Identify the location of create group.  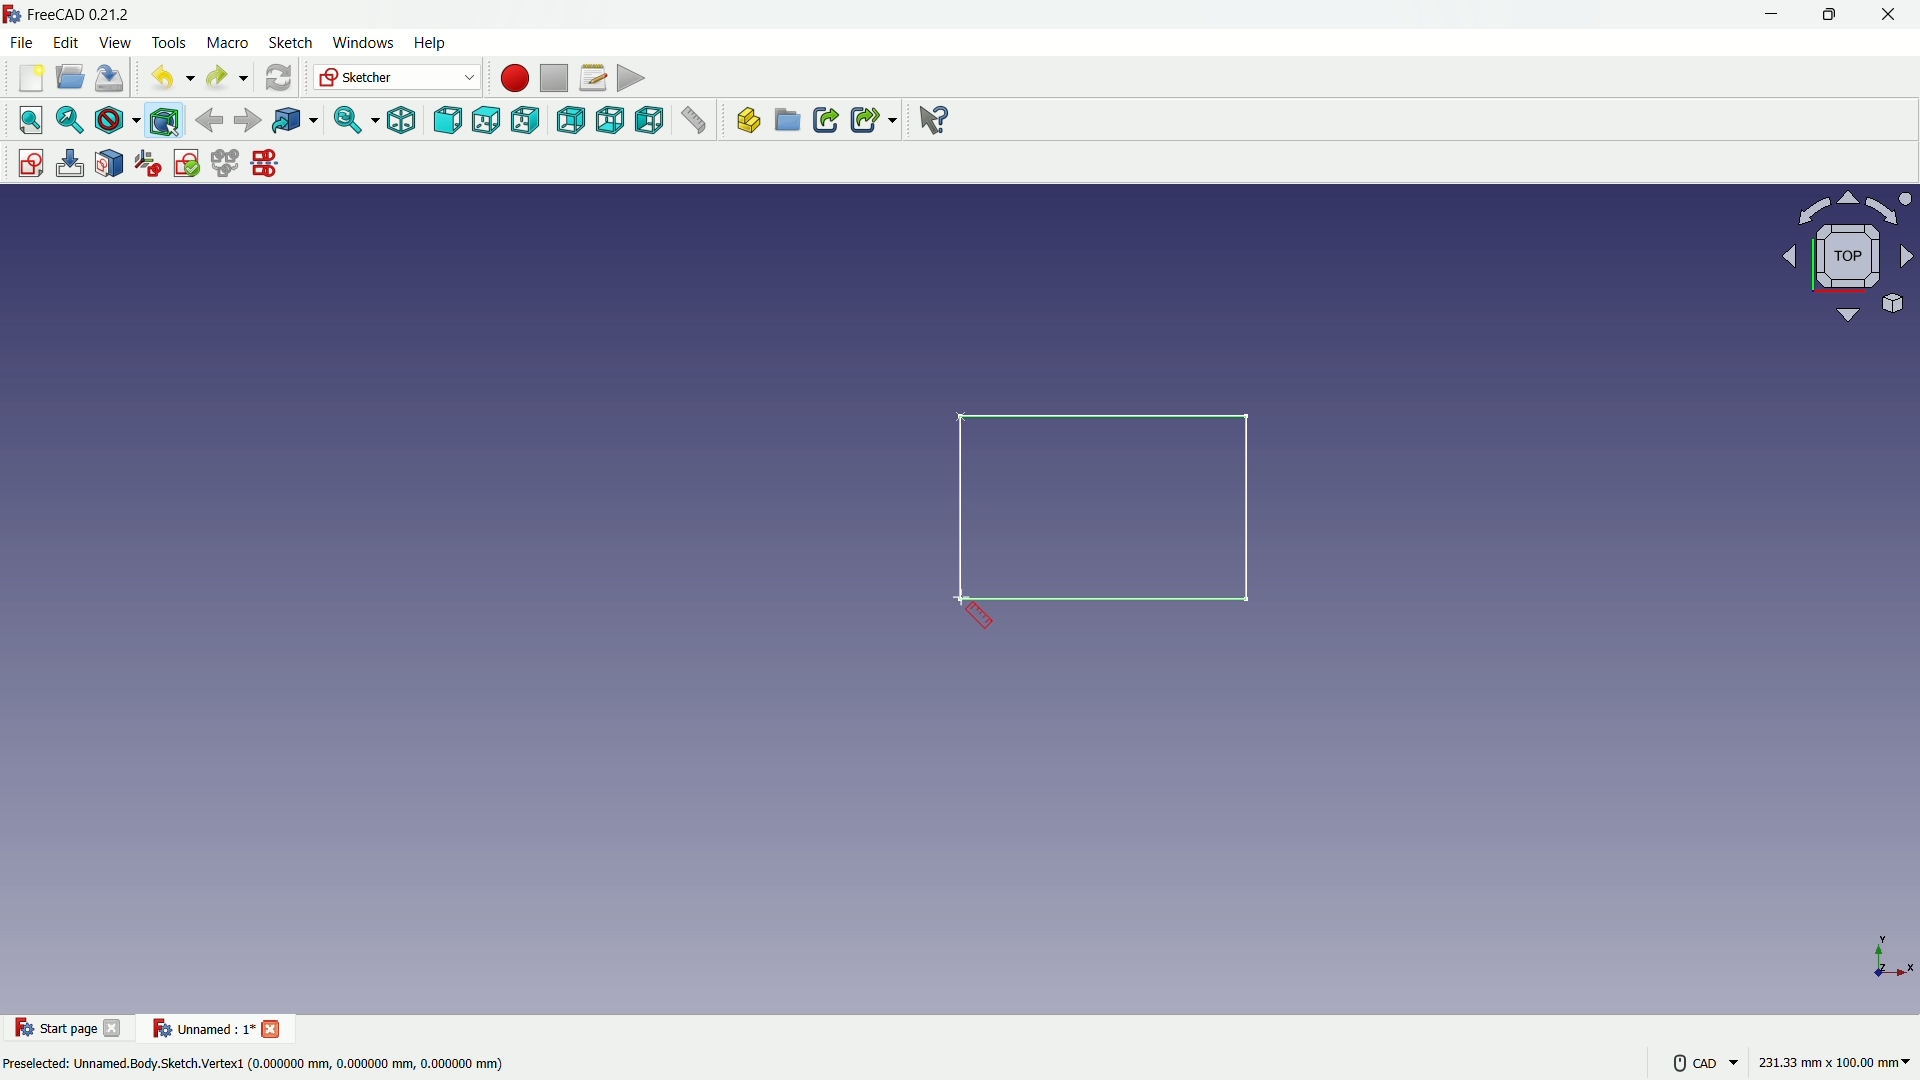
(789, 123).